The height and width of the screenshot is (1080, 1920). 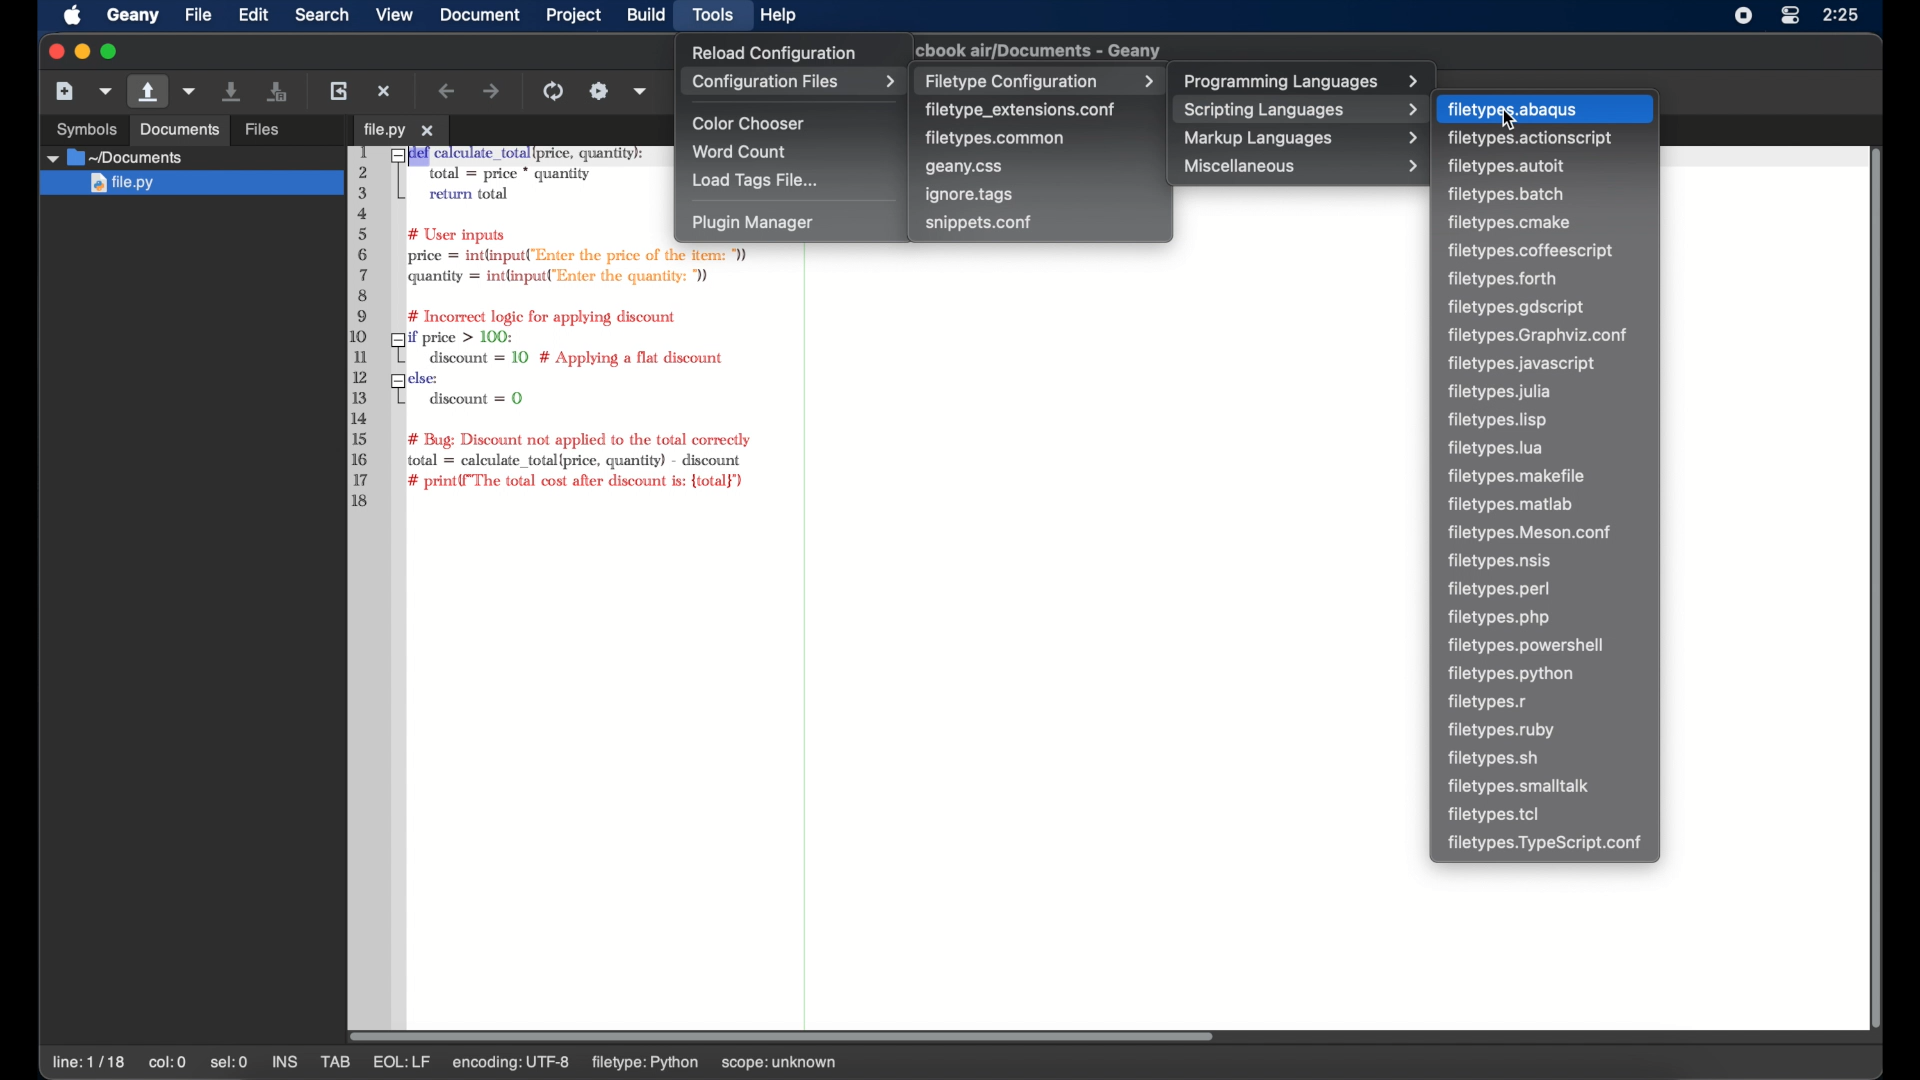 What do you see at coordinates (1744, 15) in the screenshot?
I see `screen recorder icon` at bounding box center [1744, 15].